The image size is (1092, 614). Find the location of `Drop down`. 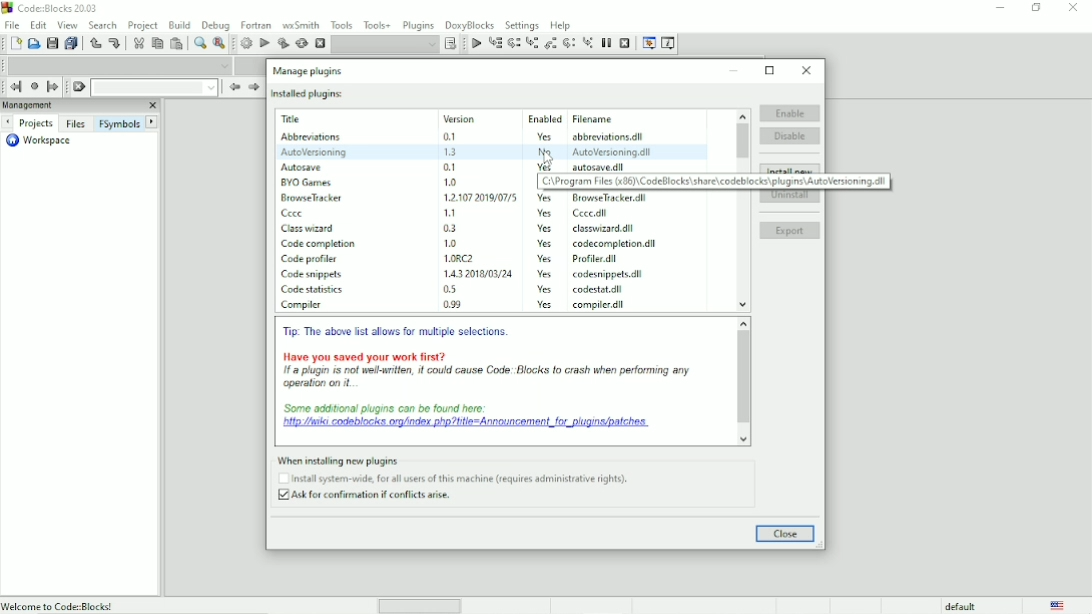

Drop down is located at coordinates (385, 45).